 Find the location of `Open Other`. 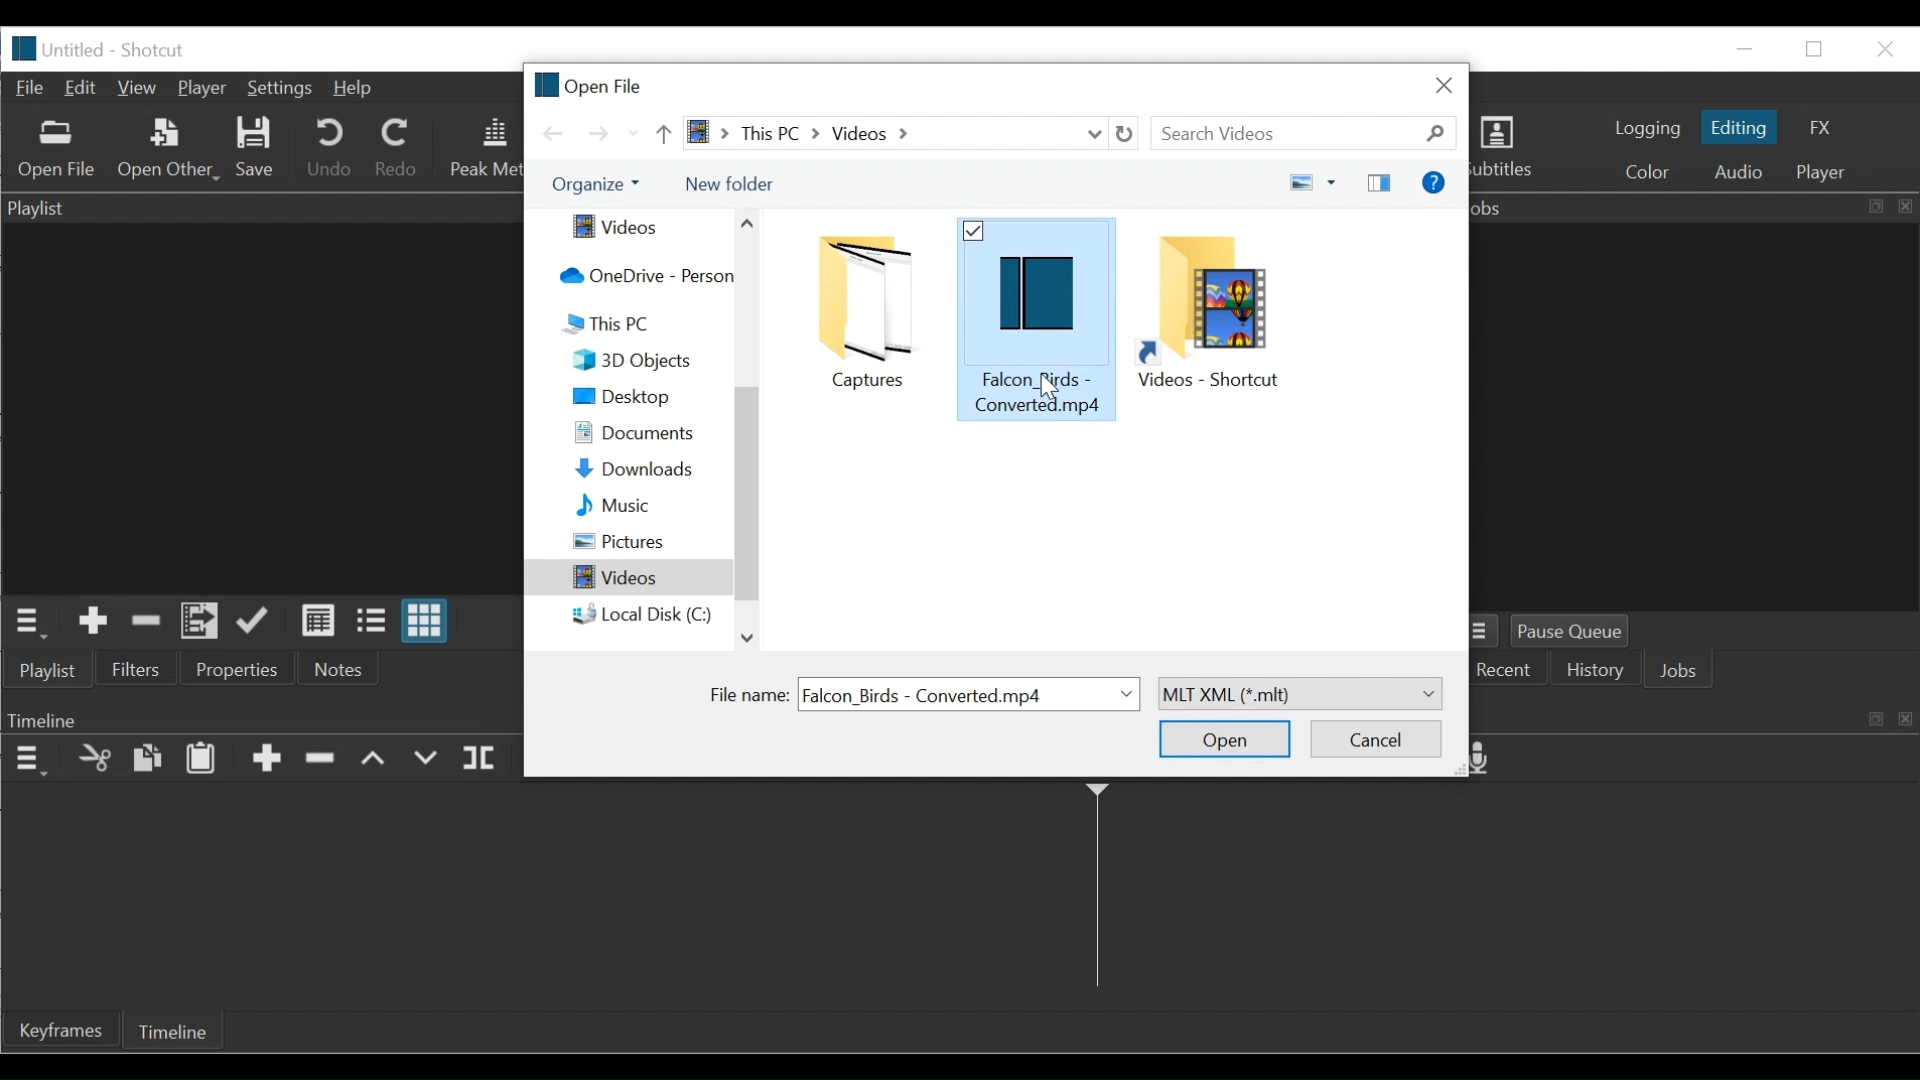

Open Other is located at coordinates (165, 148).